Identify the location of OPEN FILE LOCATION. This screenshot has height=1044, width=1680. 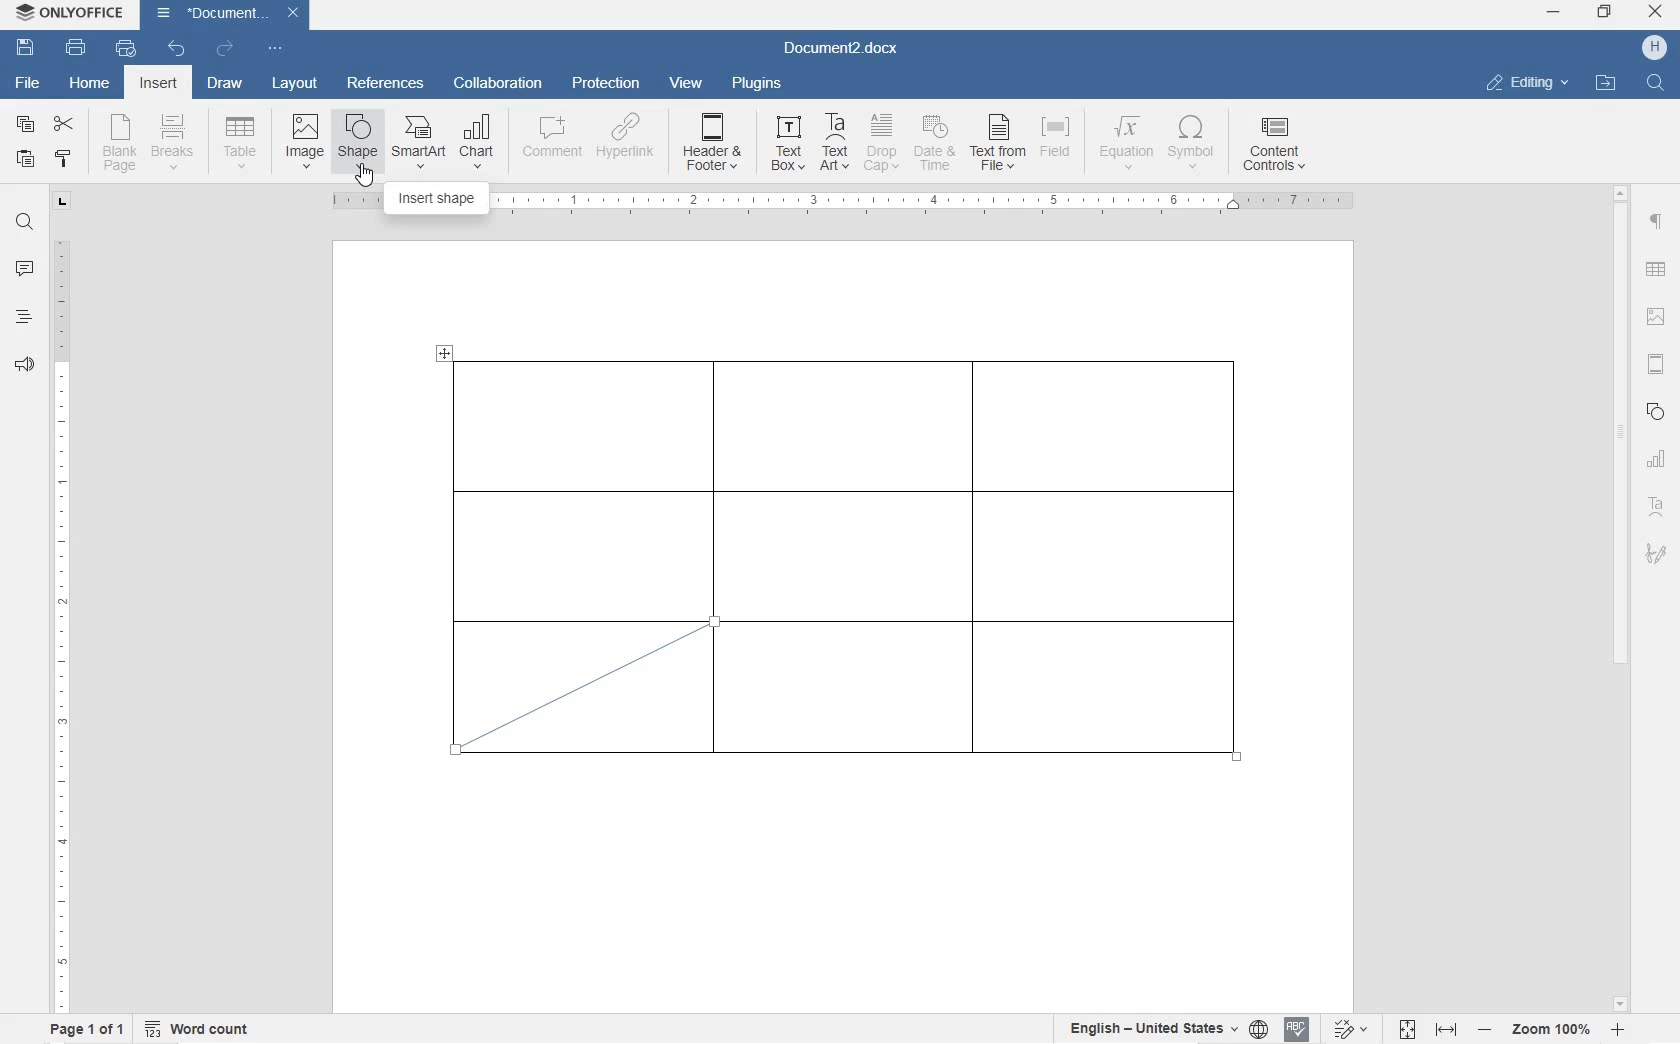
(1608, 84).